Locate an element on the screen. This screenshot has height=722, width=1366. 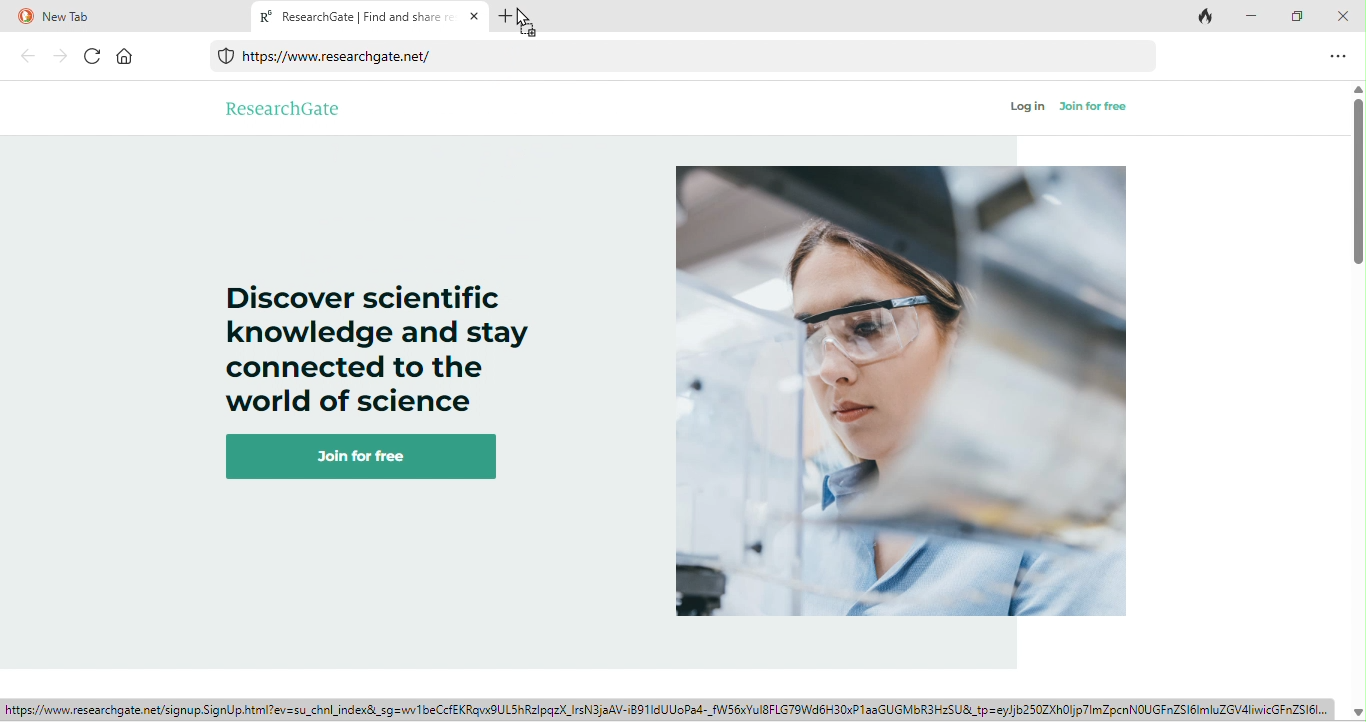
Scroll up is located at coordinates (1355, 710).